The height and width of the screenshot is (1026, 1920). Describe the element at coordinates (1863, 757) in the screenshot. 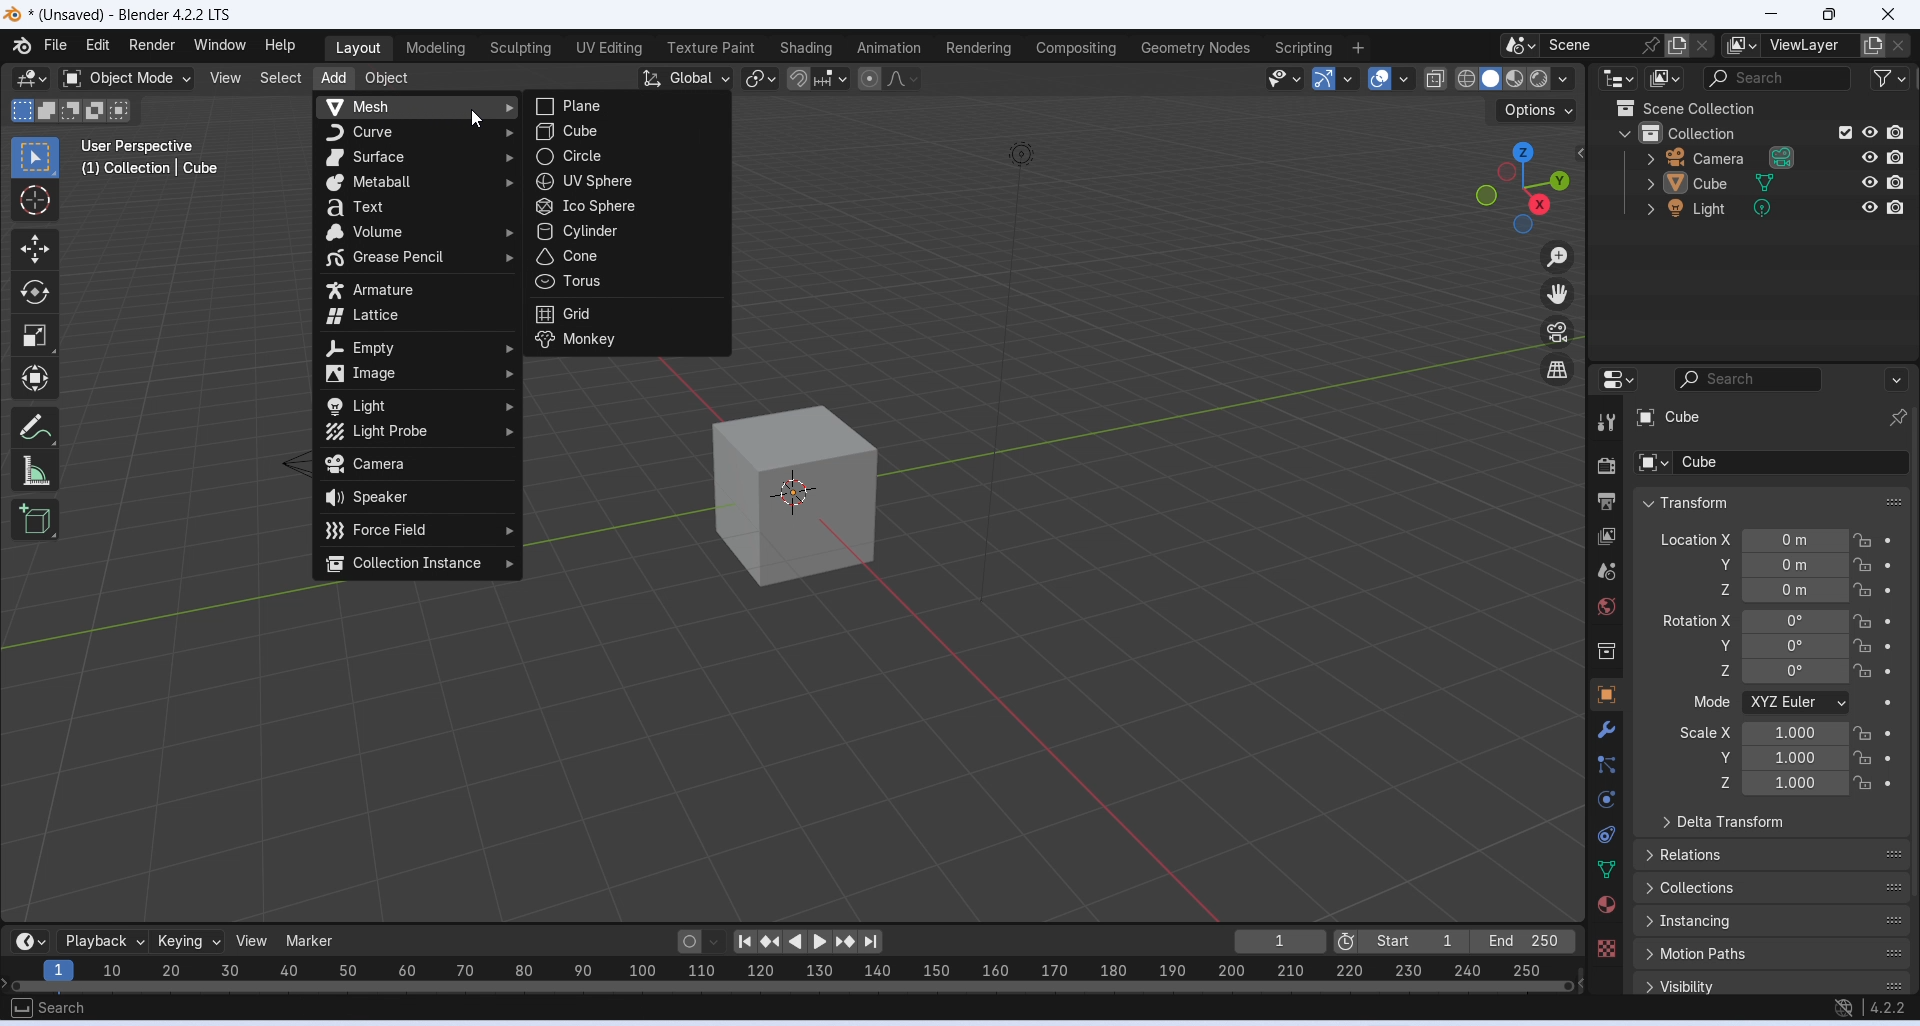

I see `lock location` at that location.